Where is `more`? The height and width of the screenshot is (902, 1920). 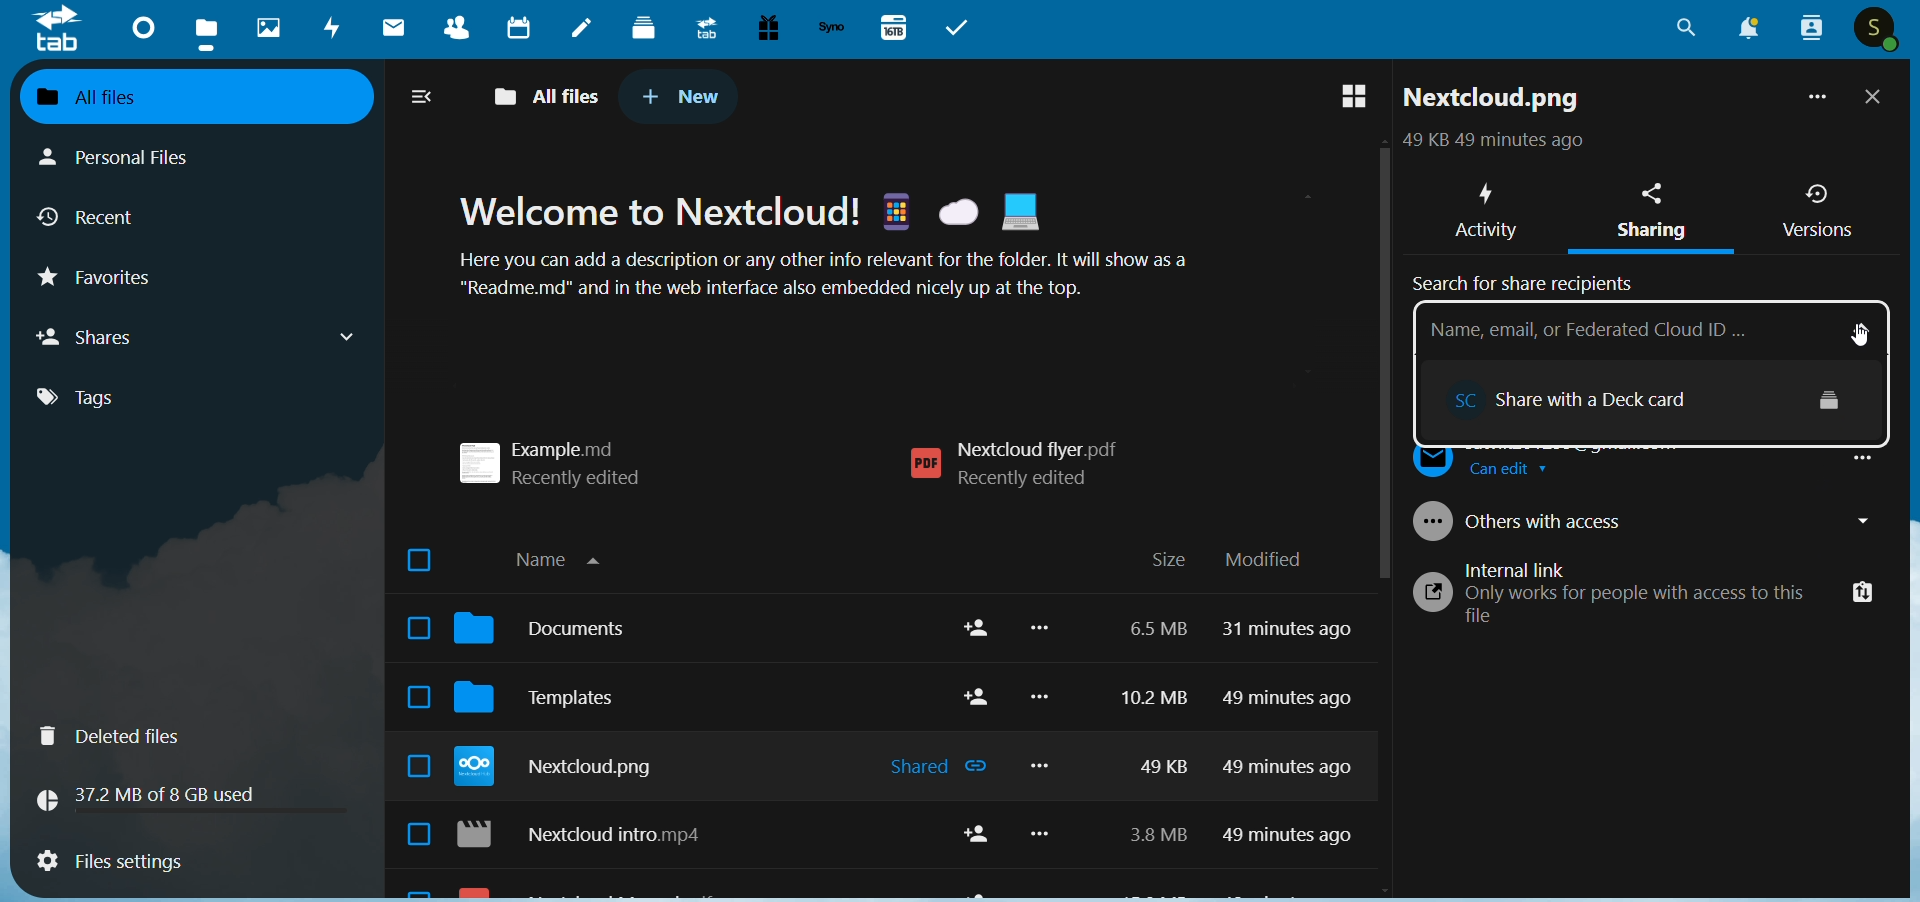
more is located at coordinates (1044, 743).